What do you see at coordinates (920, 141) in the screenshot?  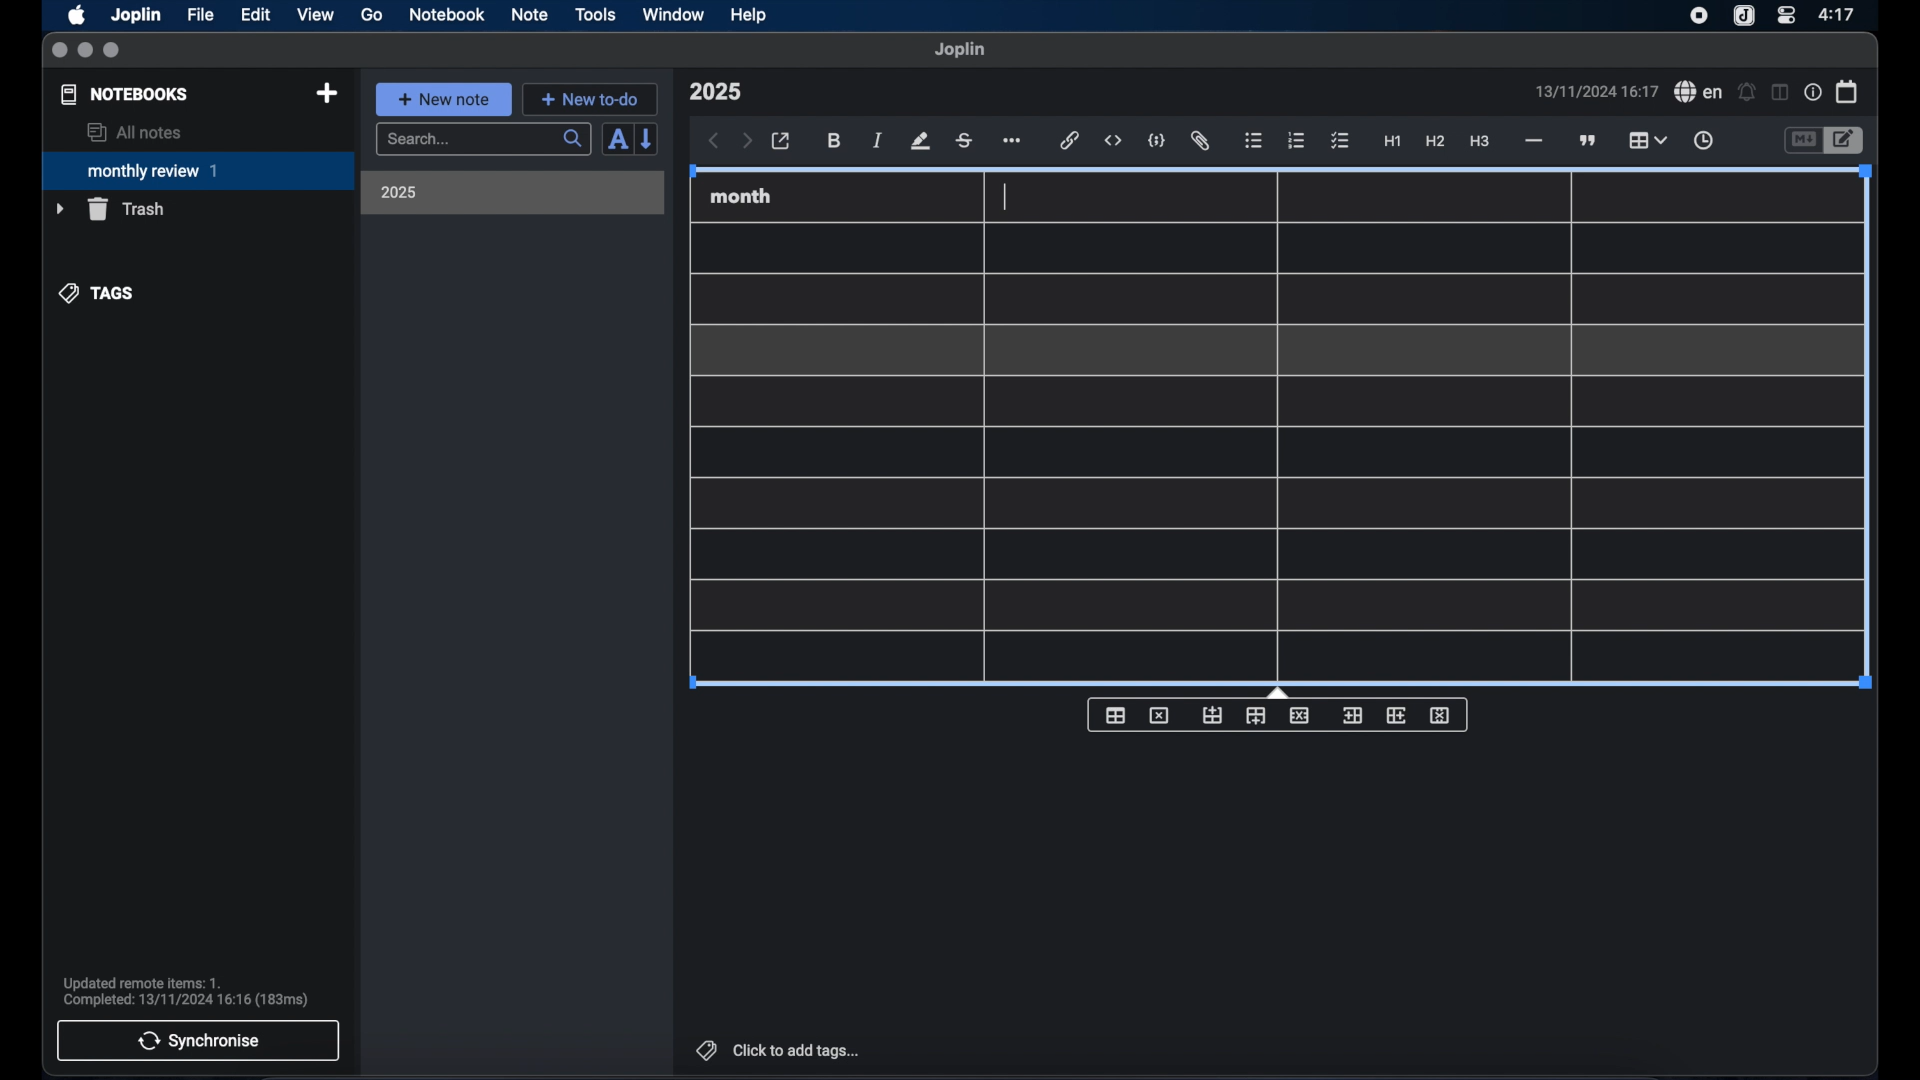 I see `highlight` at bounding box center [920, 141].